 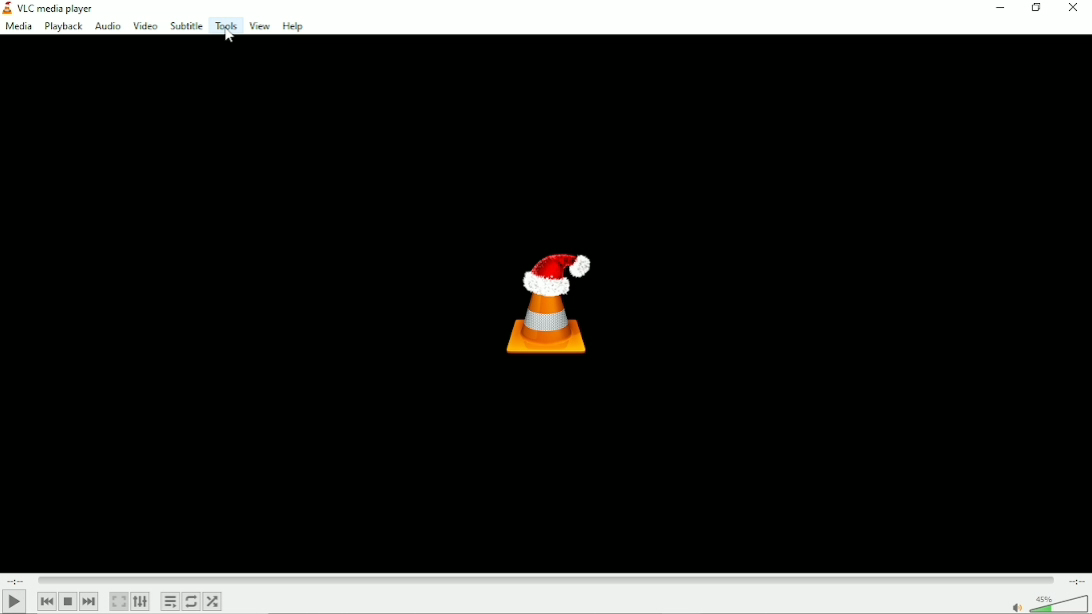 I want to click on audio, so click(x=106, y=26).